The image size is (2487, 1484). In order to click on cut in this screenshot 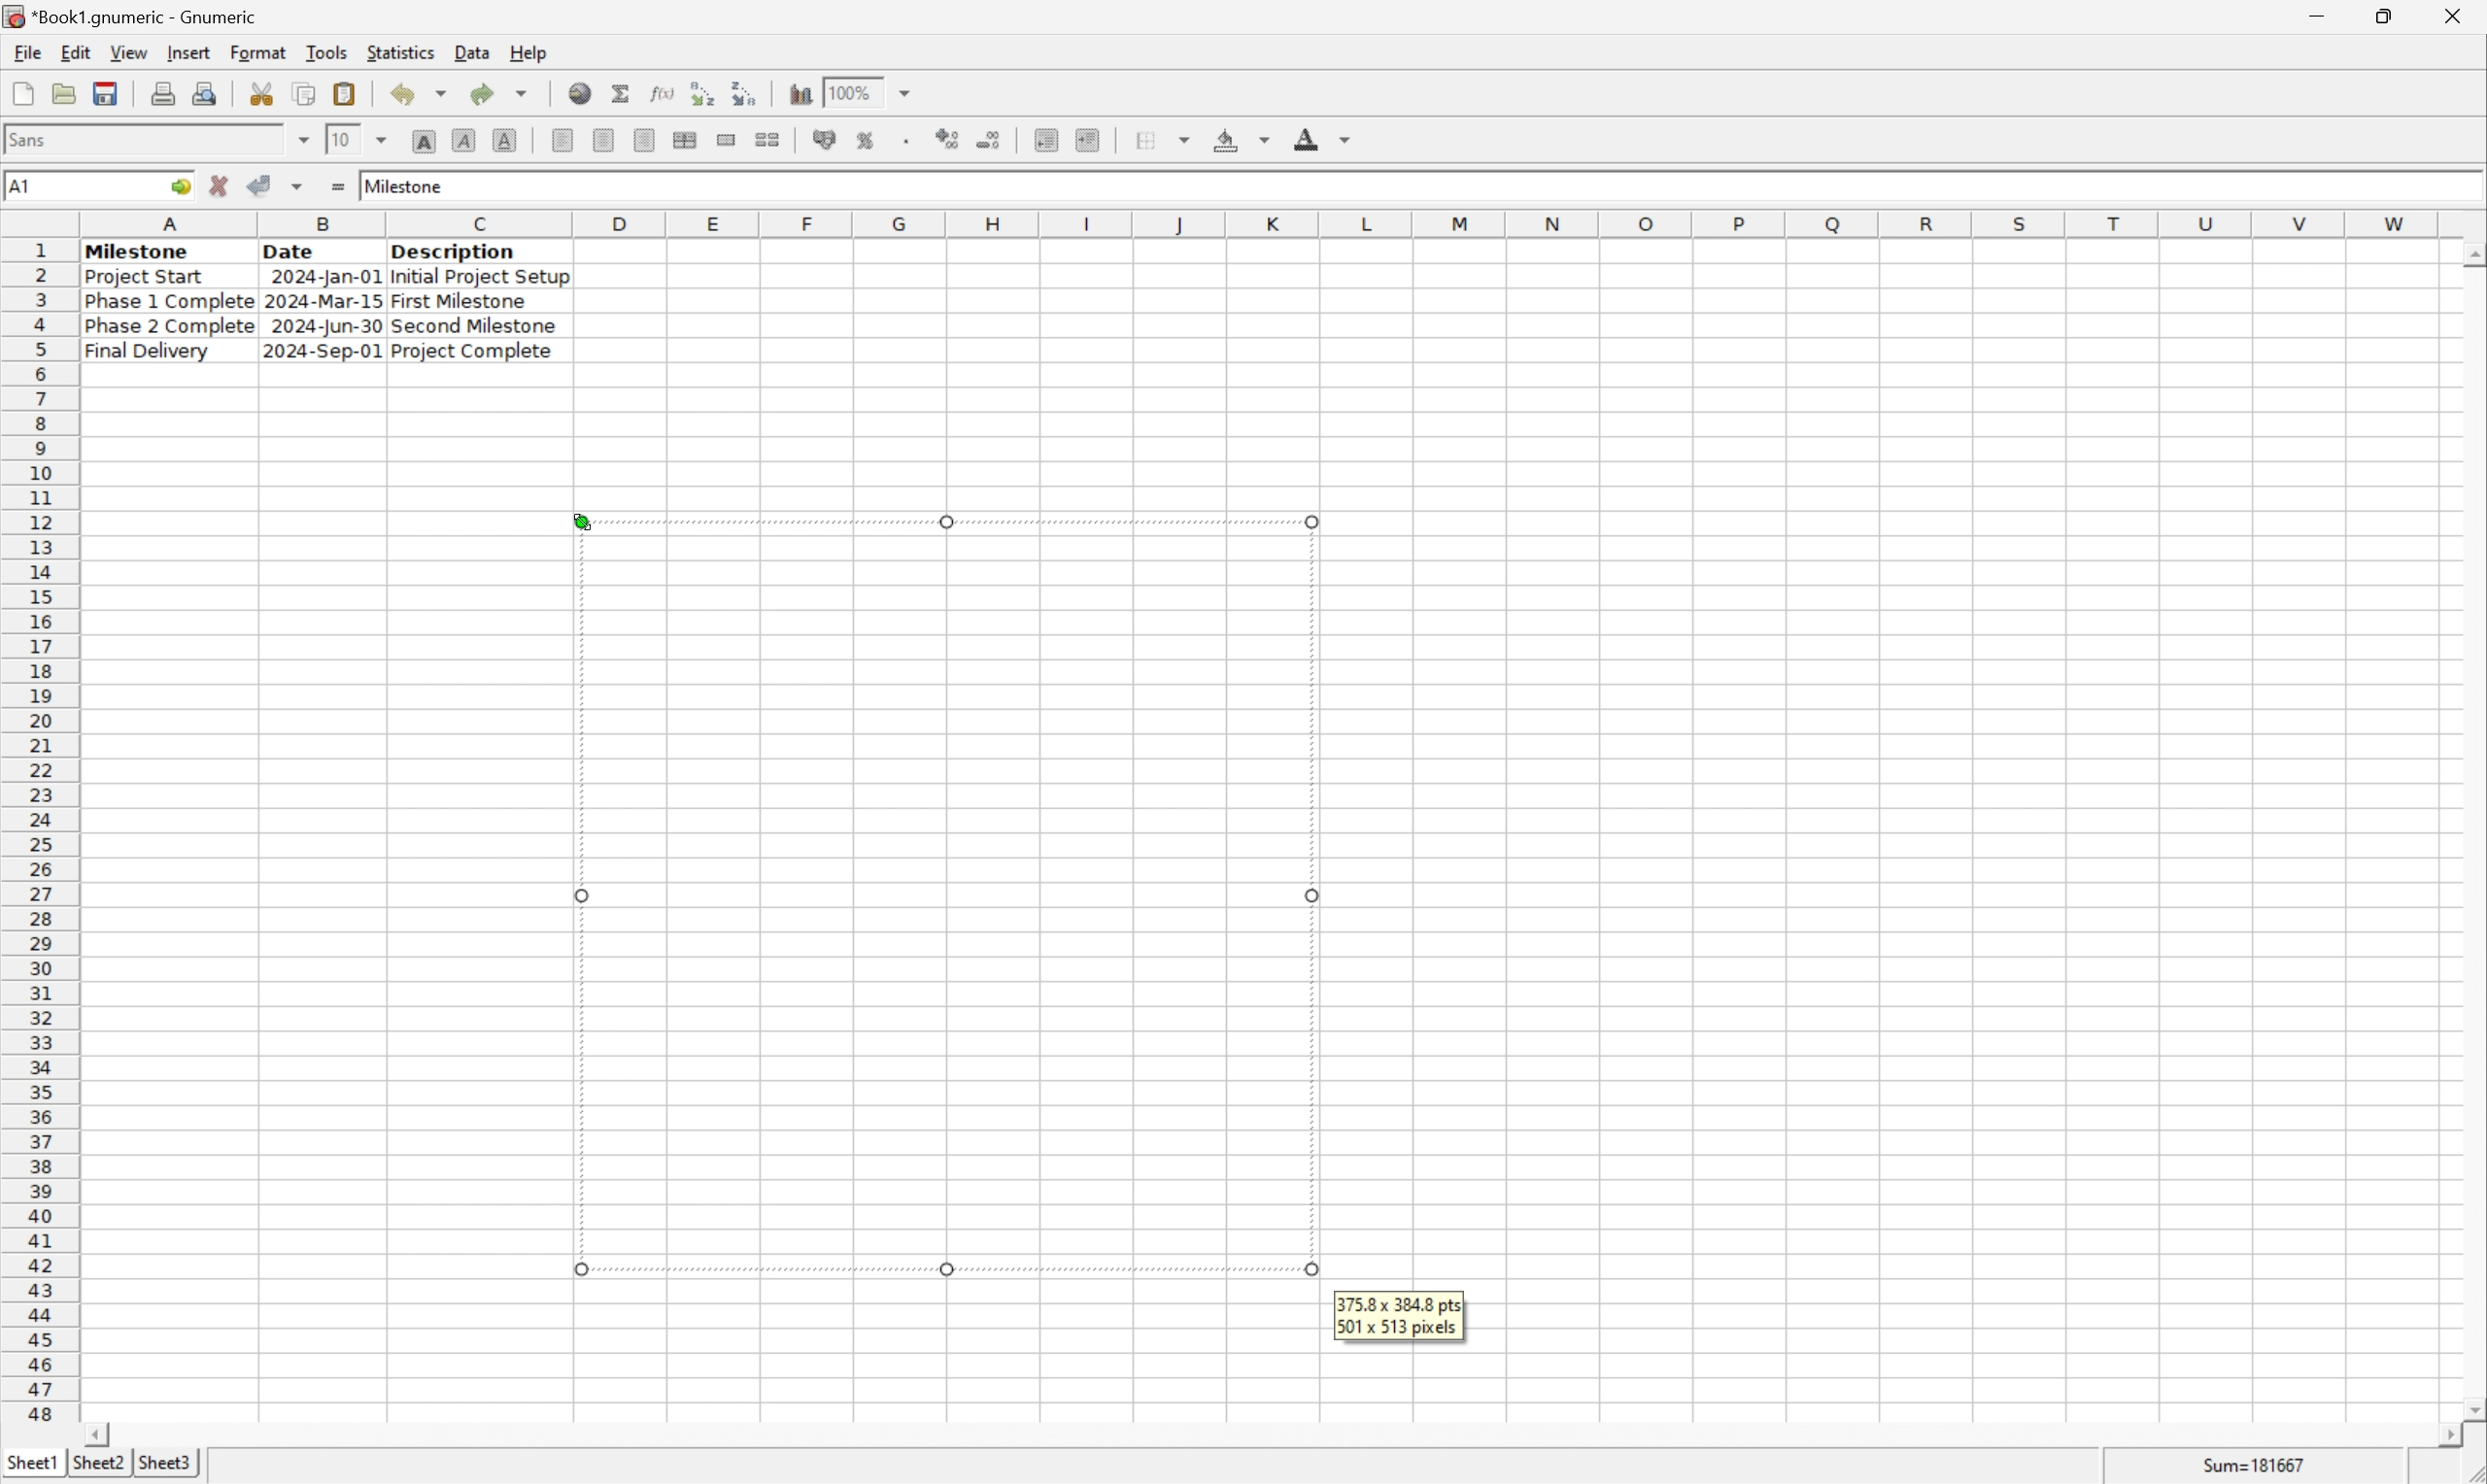, I will do `click(263, 93)`.